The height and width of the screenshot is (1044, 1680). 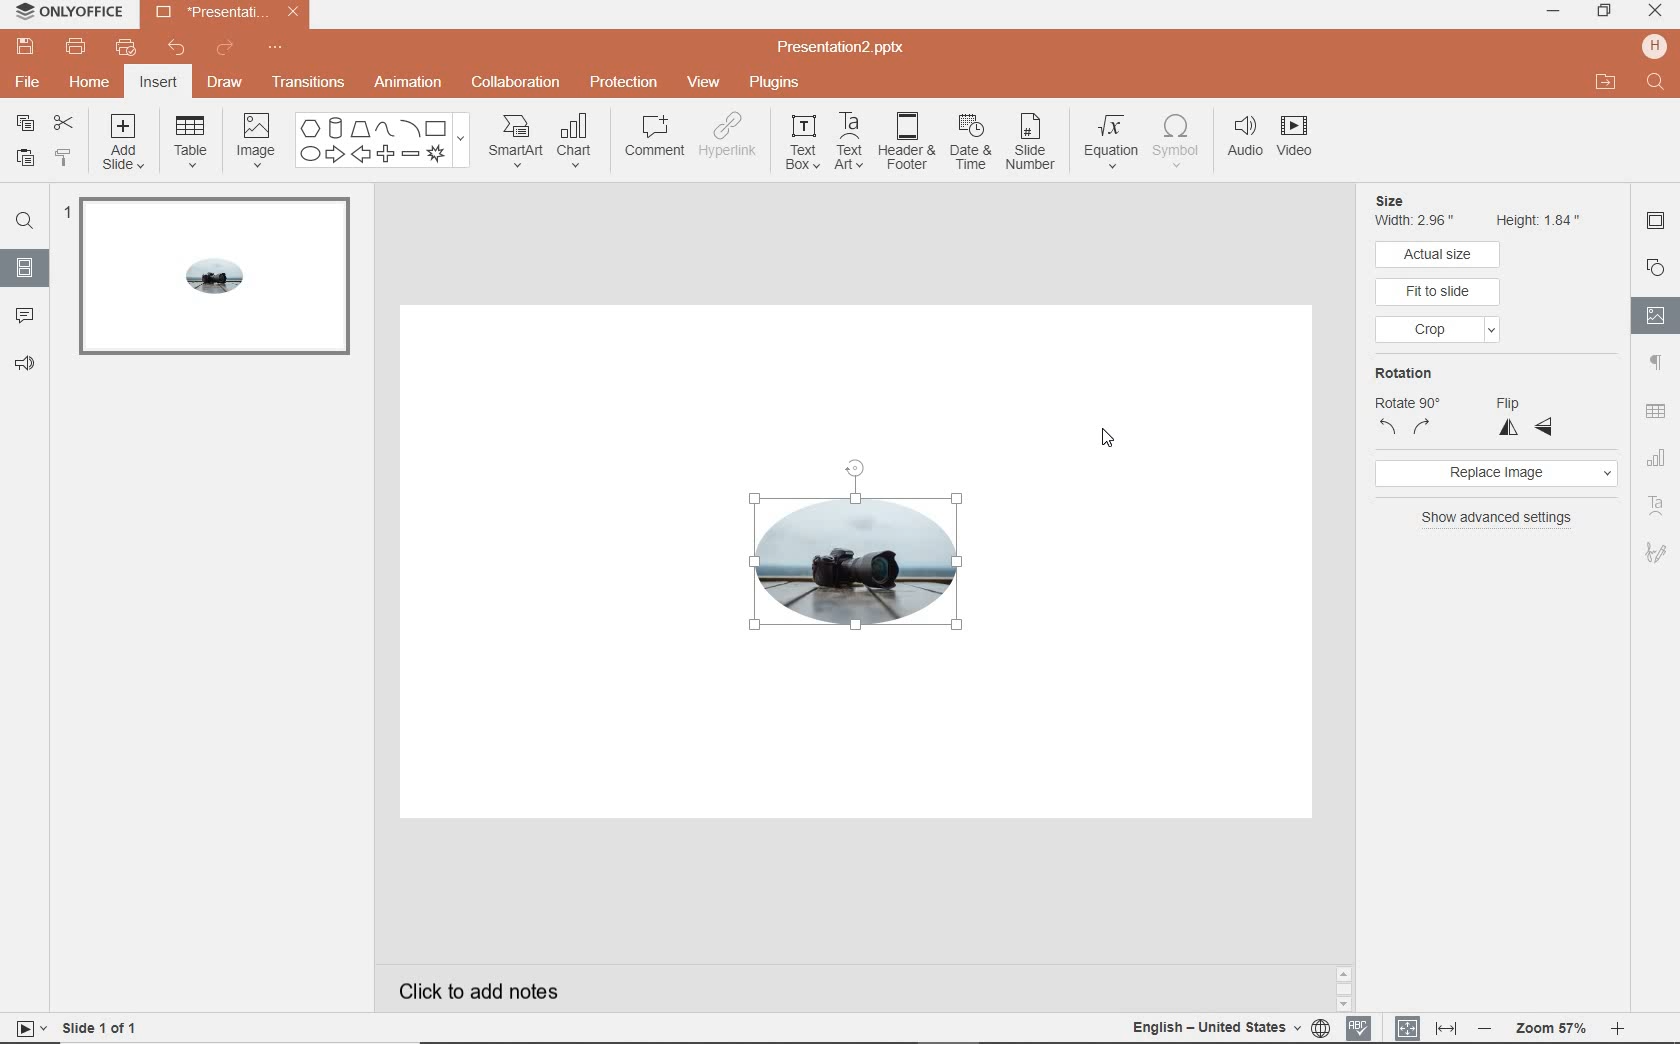 I want to click on shapes, so click(x=380, y=141).